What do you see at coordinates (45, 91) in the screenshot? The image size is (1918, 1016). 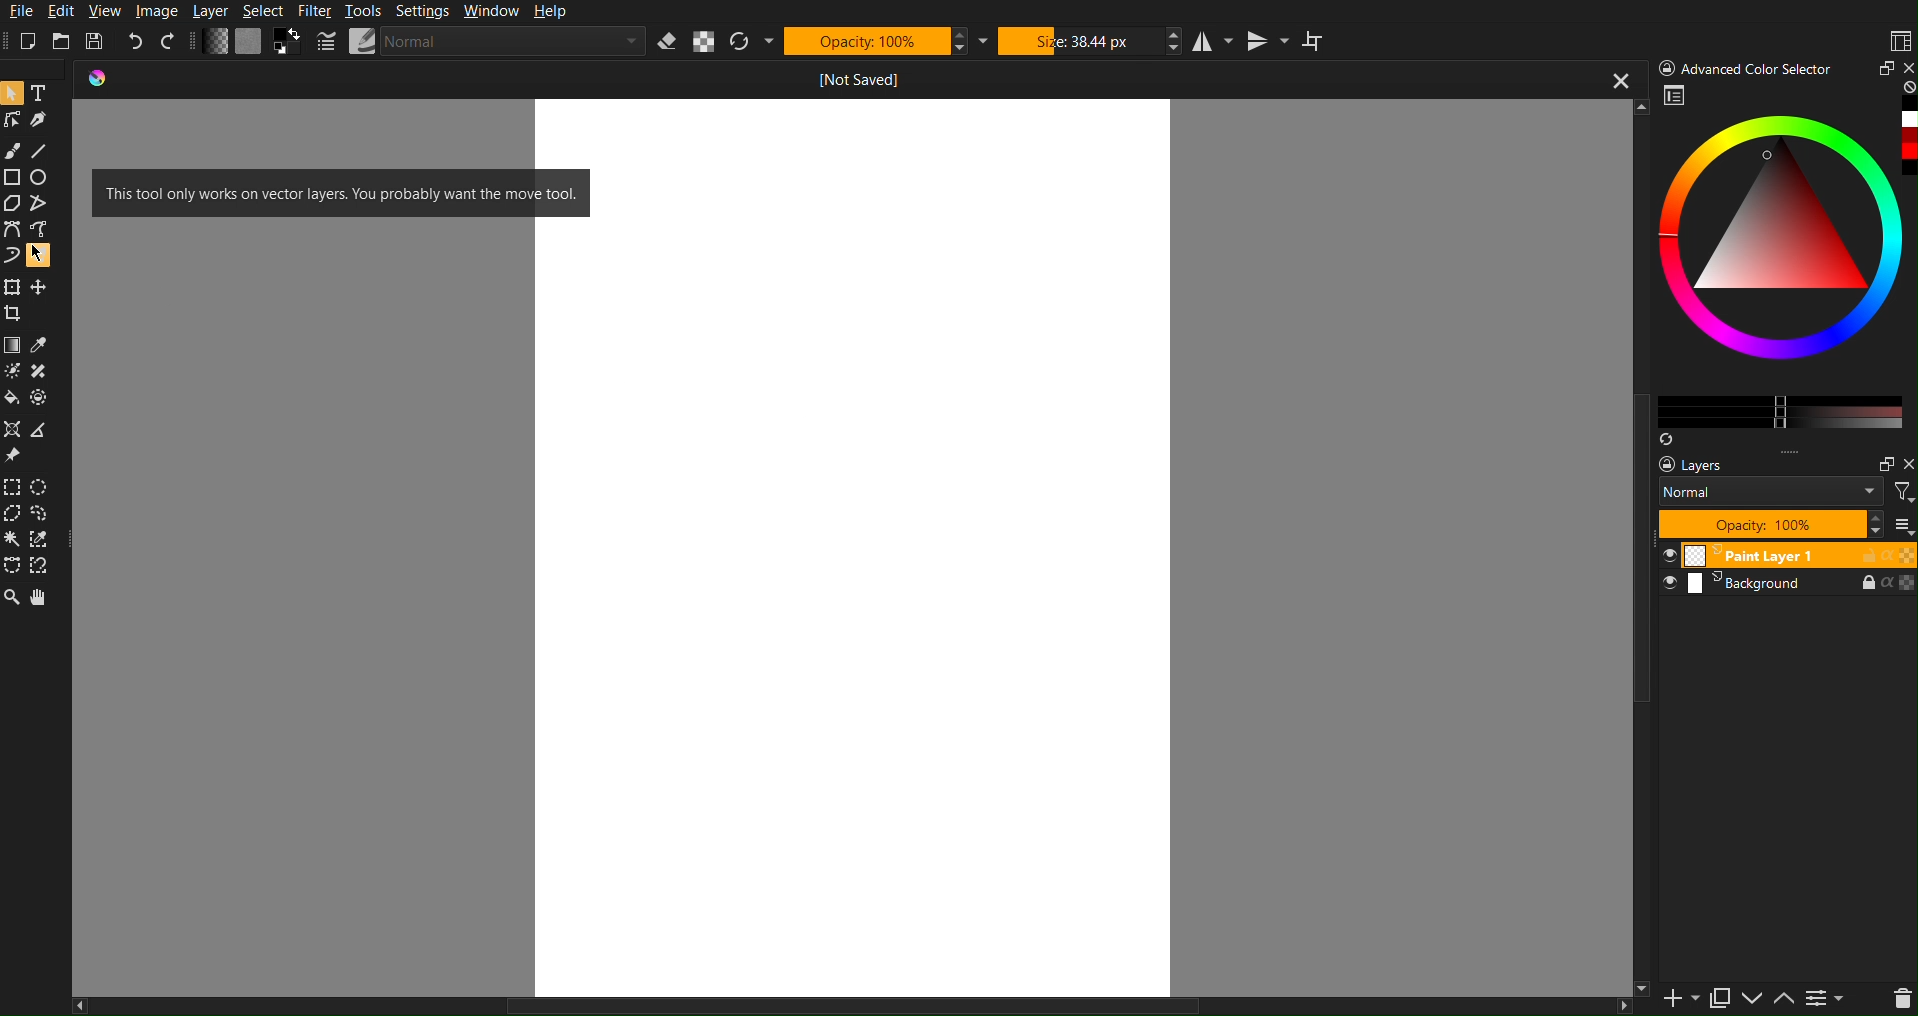 I see `Text` at bounding box center [45, 91].